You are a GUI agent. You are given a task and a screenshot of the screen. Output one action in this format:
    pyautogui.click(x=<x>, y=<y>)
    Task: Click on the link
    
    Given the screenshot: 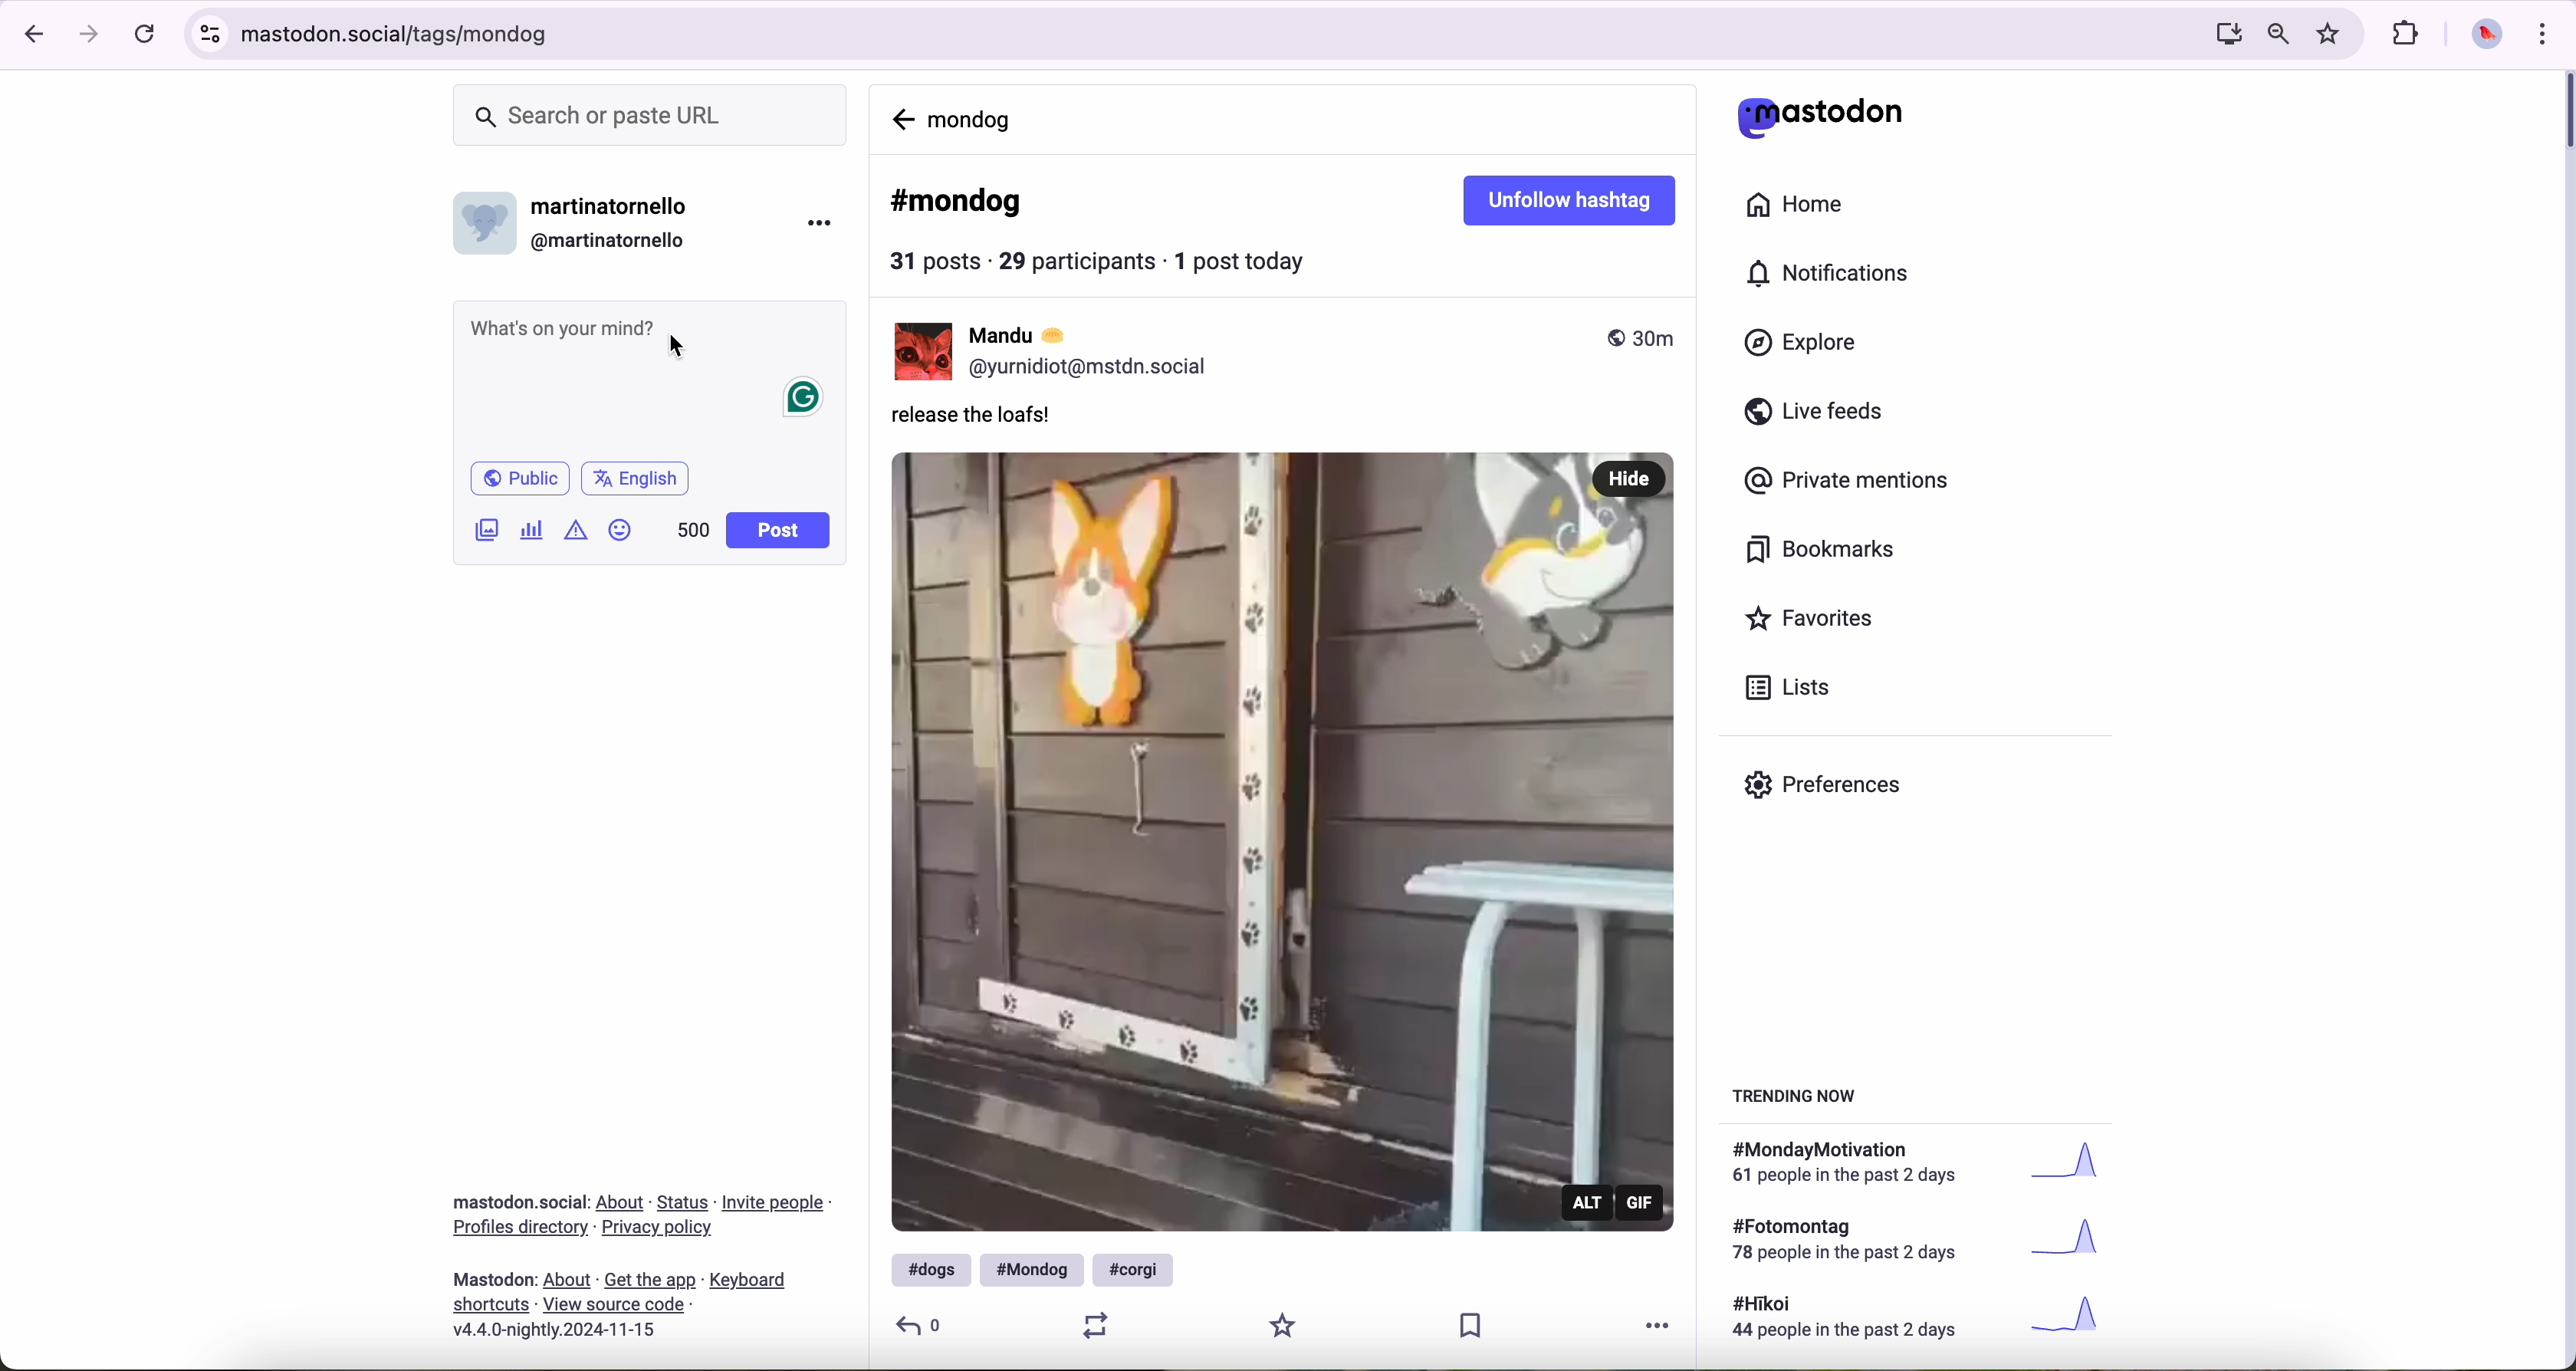 What is the action you would take?
    pyautogui.click(x=684, y=1204)
    